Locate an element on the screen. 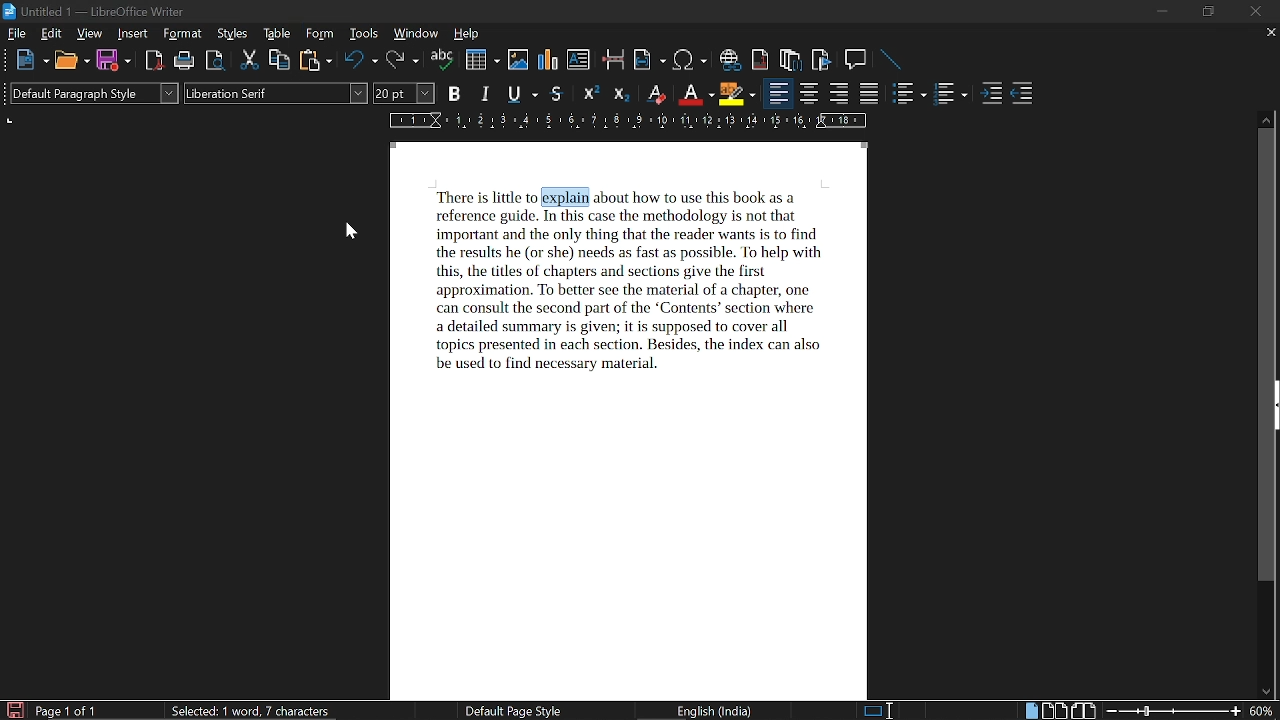 The width and height of the screenshot is (1280, 720). copy is located at coordinates (280, 61).